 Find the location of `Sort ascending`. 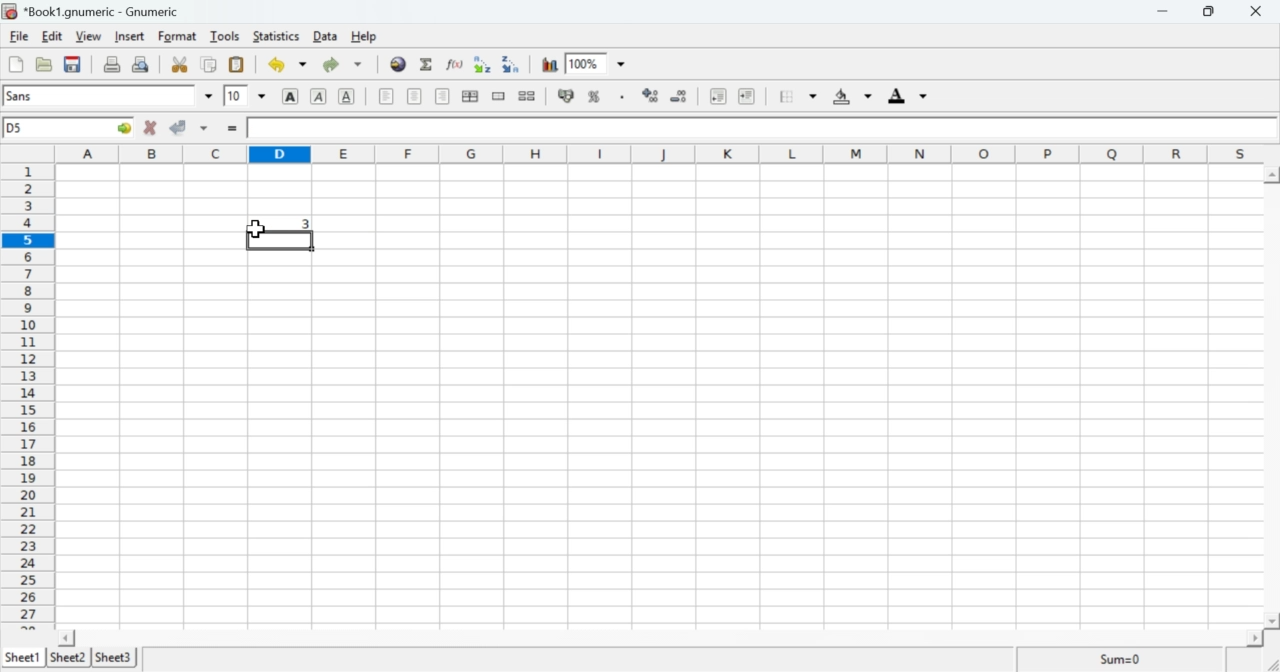

Sort ascending is located at coordinates (485, 64).